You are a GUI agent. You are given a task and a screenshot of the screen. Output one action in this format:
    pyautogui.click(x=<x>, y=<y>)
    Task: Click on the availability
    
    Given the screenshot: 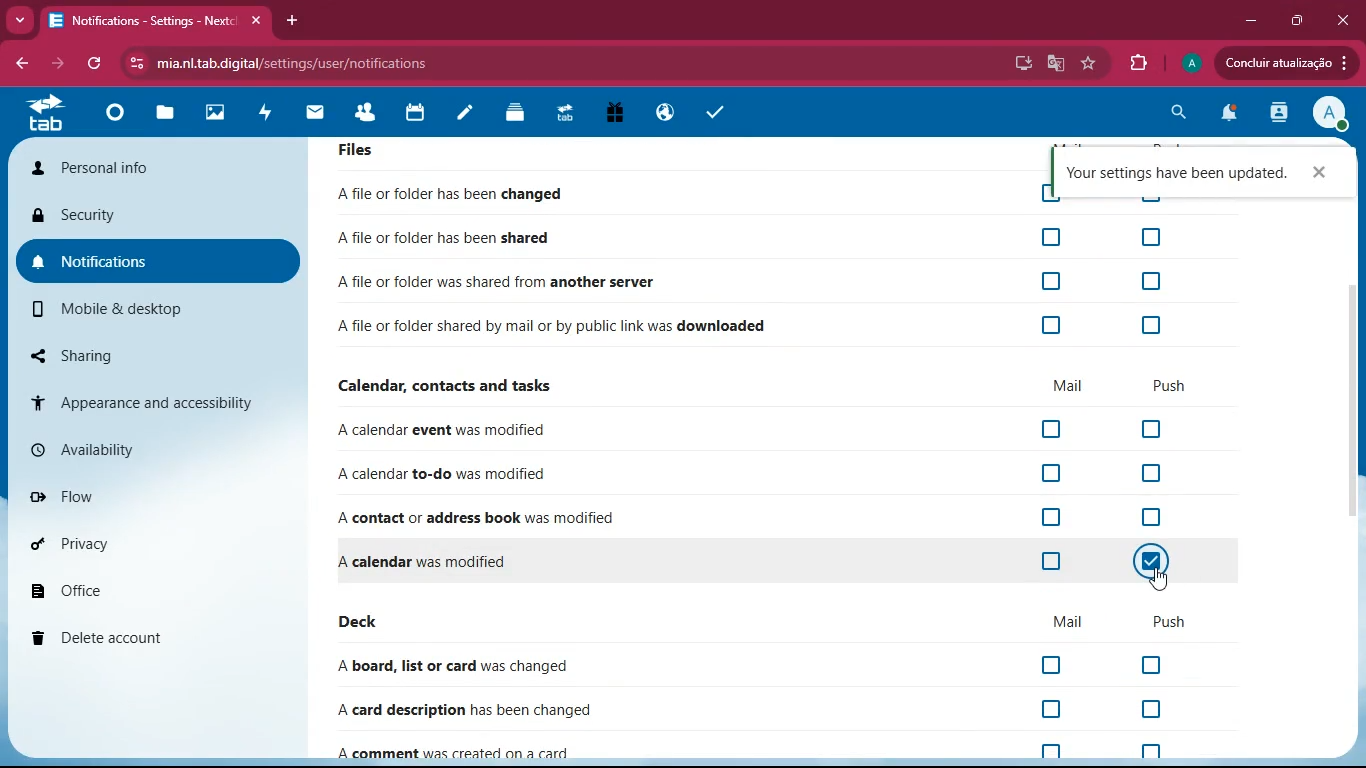 What is the action you would take?
    pyautogui.click(x=141, y=449)
    